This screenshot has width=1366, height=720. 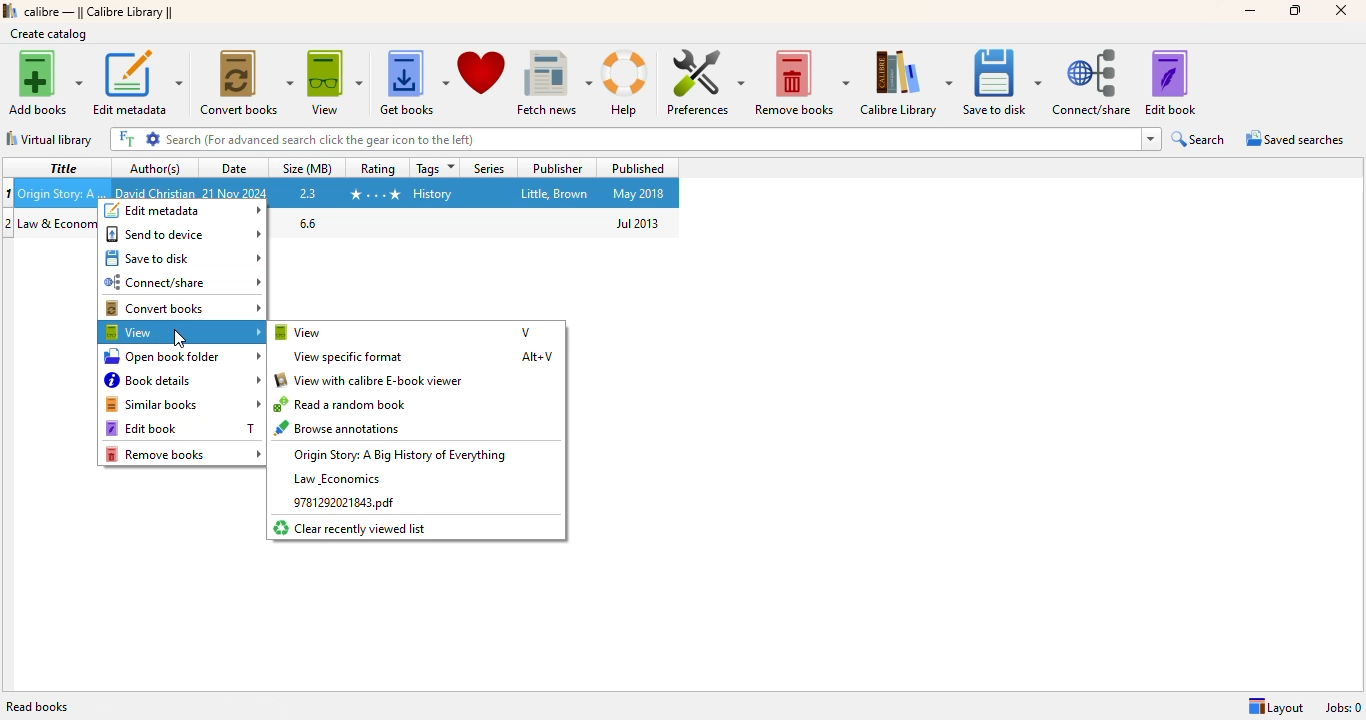 What do you see at coordinates (49, 139) in the screenshot?
I see `virtual library` at bounding box center [49, 139].